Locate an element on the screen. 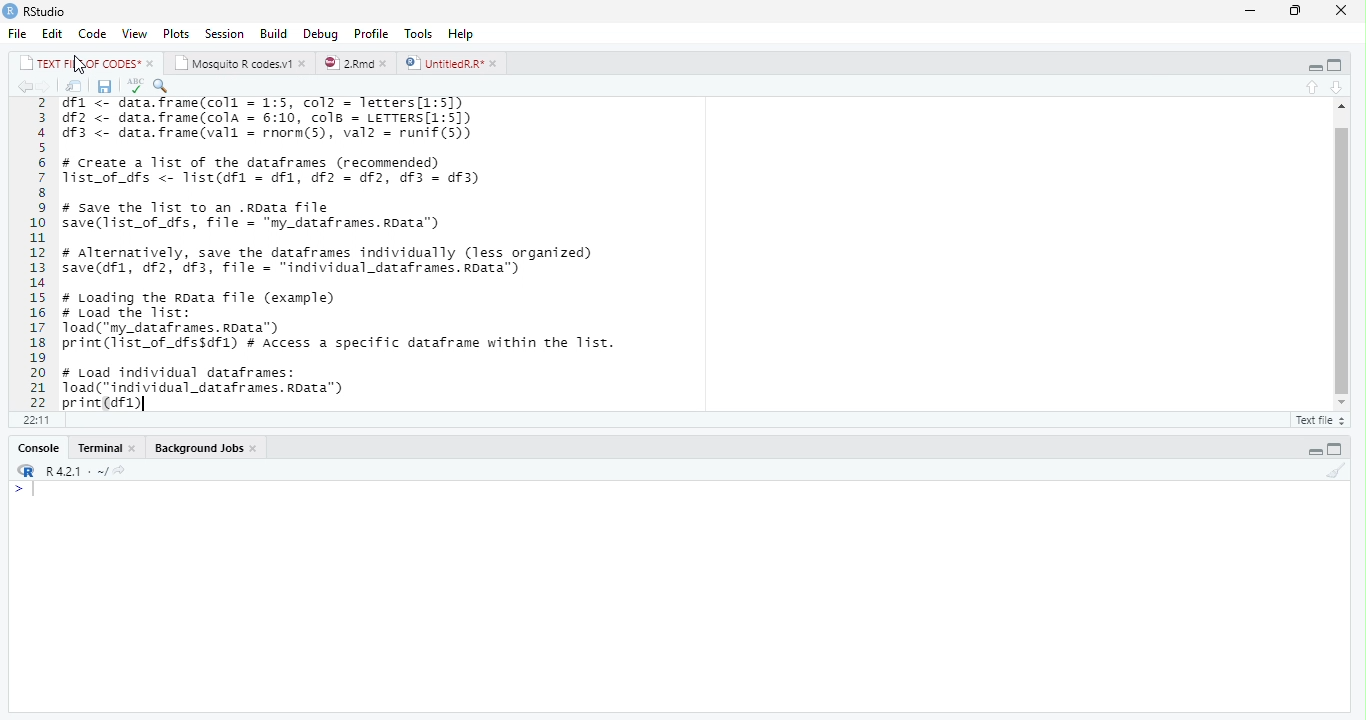 The width and height of the screenshot is (1366, 720). Session is located at coordinates (224, 33).